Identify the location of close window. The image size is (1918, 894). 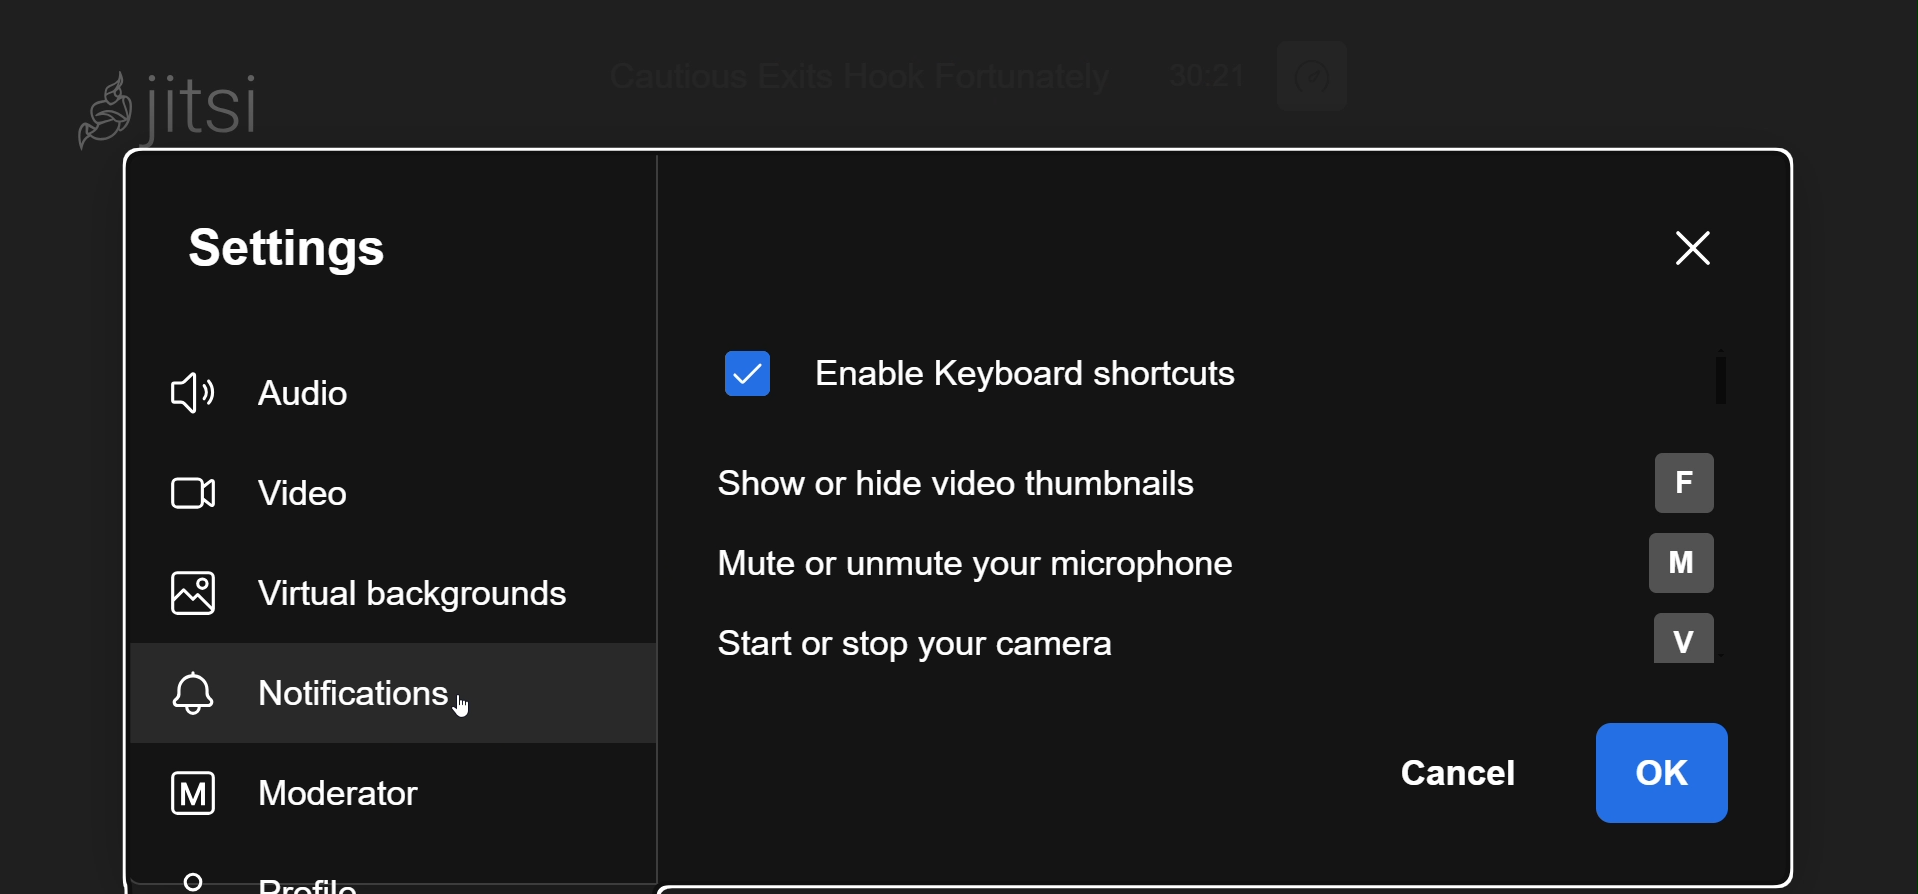
(1683, 248).